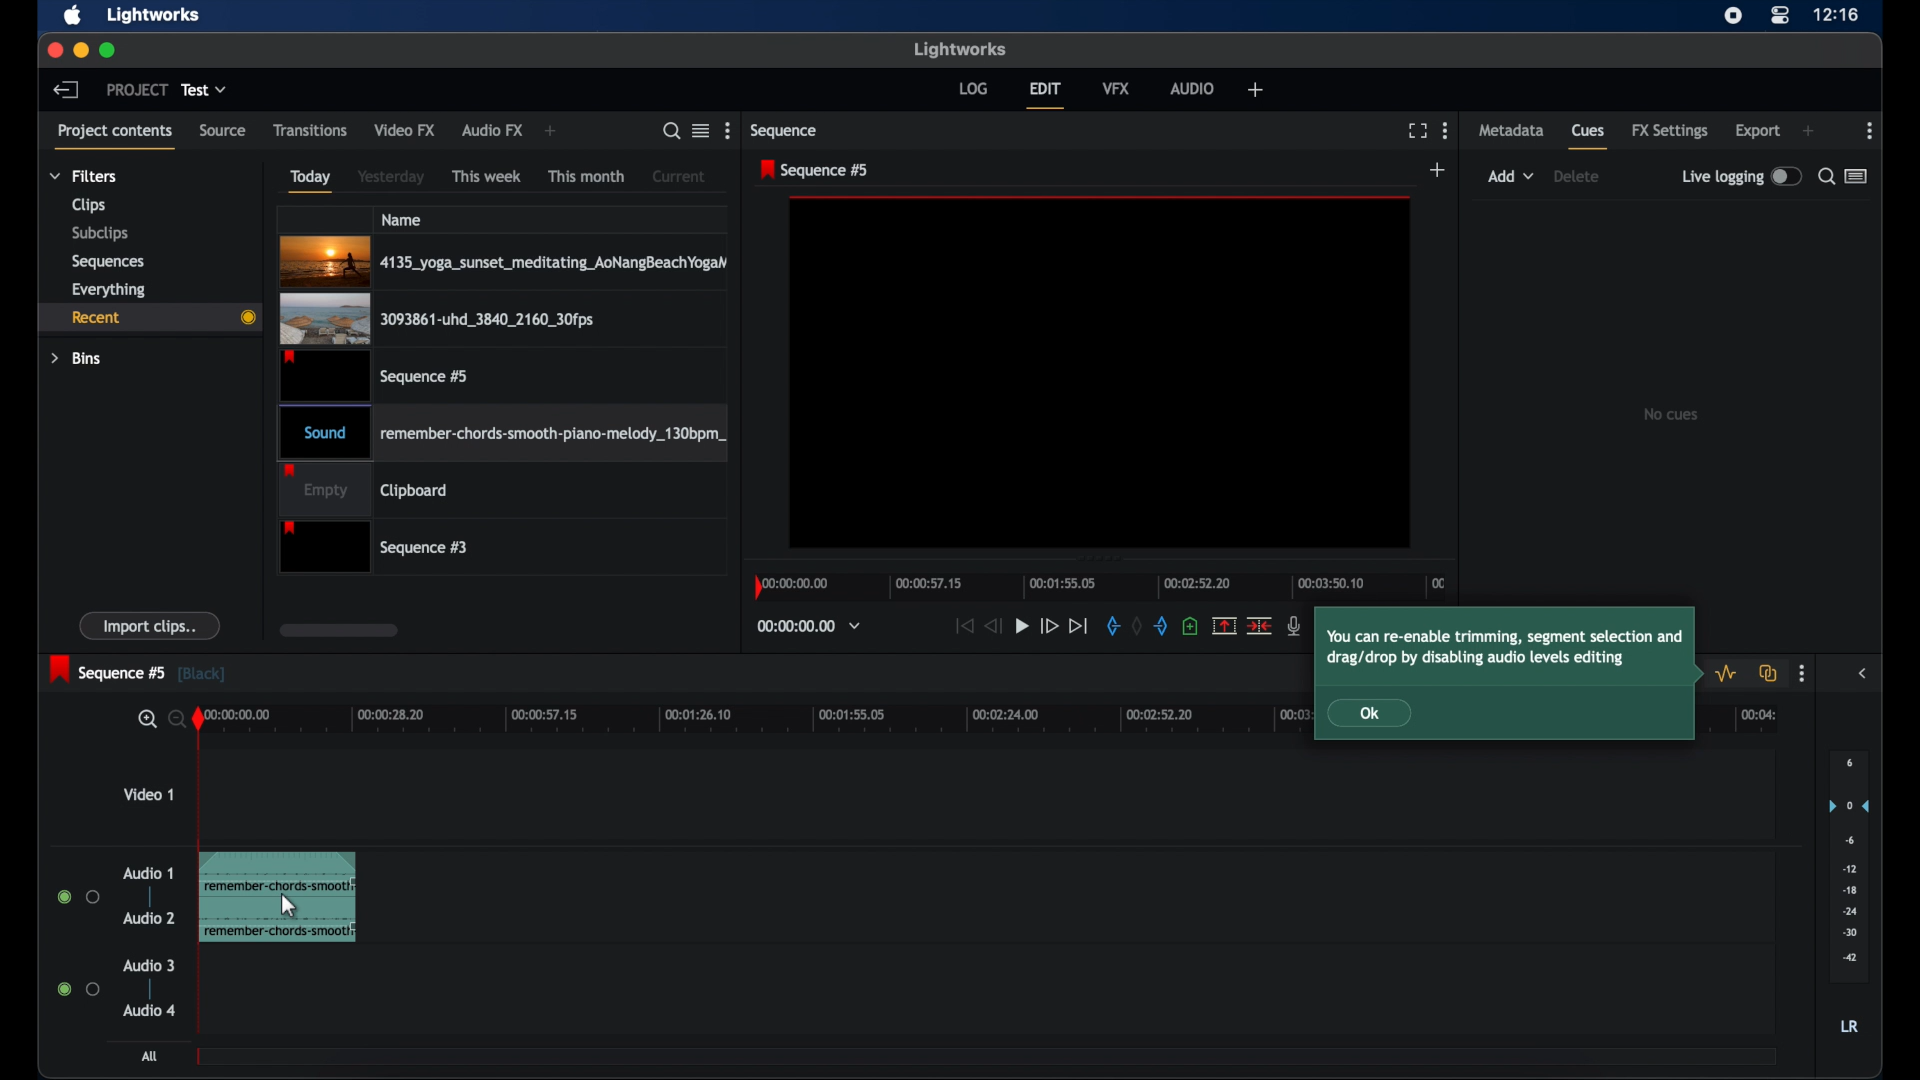 This screenshot has width=1920, height=1080. Describe the element at coordinates (1836, 16) in the screenshot. I see `time` at that location.